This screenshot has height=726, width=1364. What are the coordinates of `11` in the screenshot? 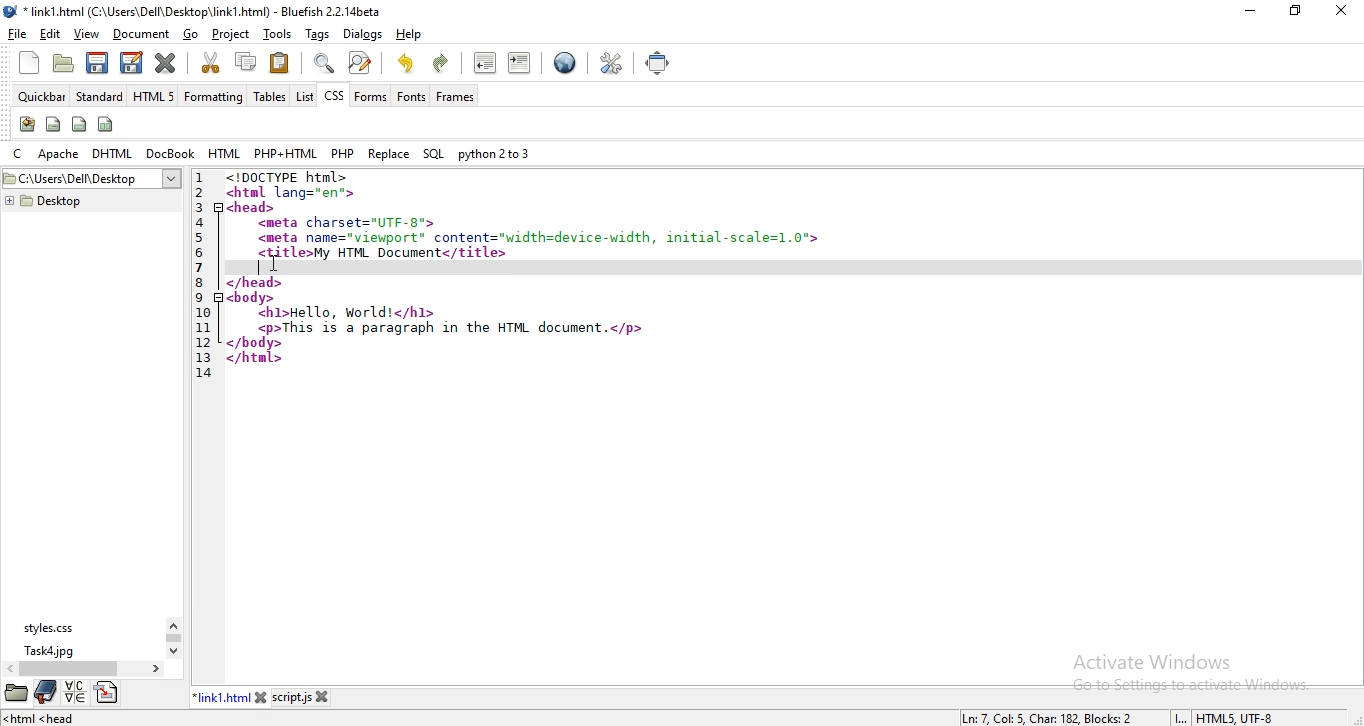 It's located at (203, 328).